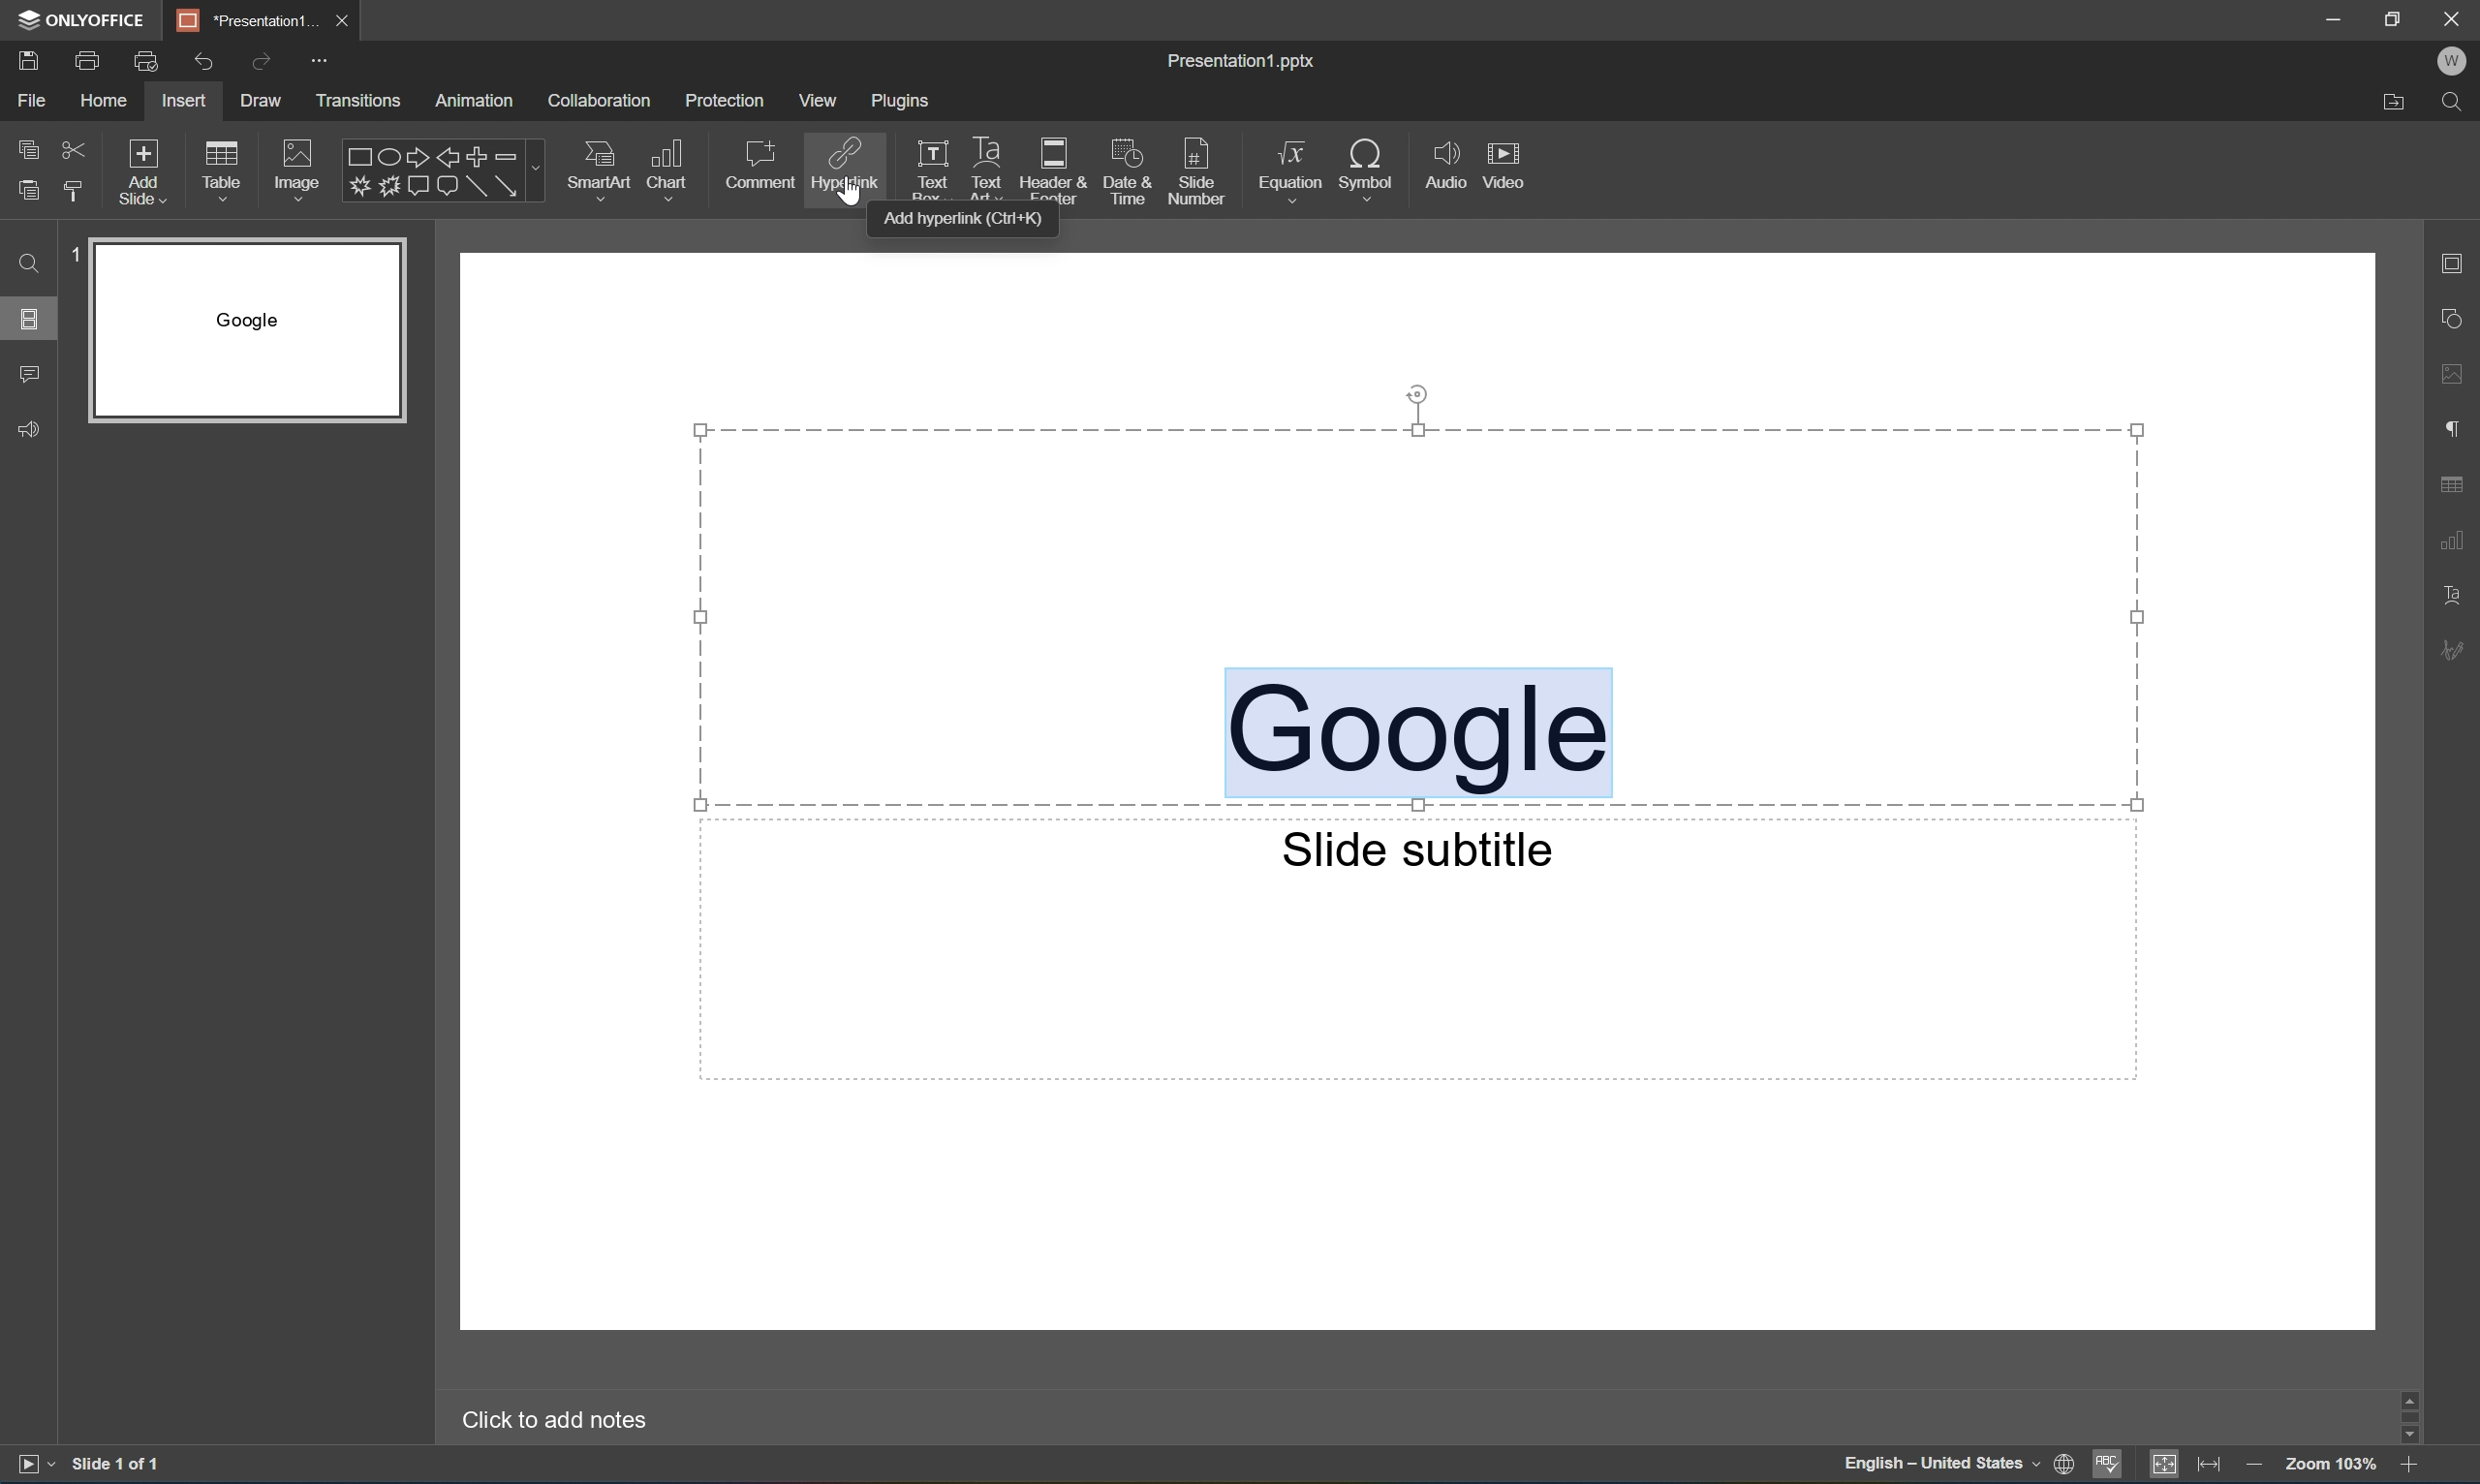  Describe the element at coordinates (2217, 1464) in the screenshot. I see `Fit to width` at that location.